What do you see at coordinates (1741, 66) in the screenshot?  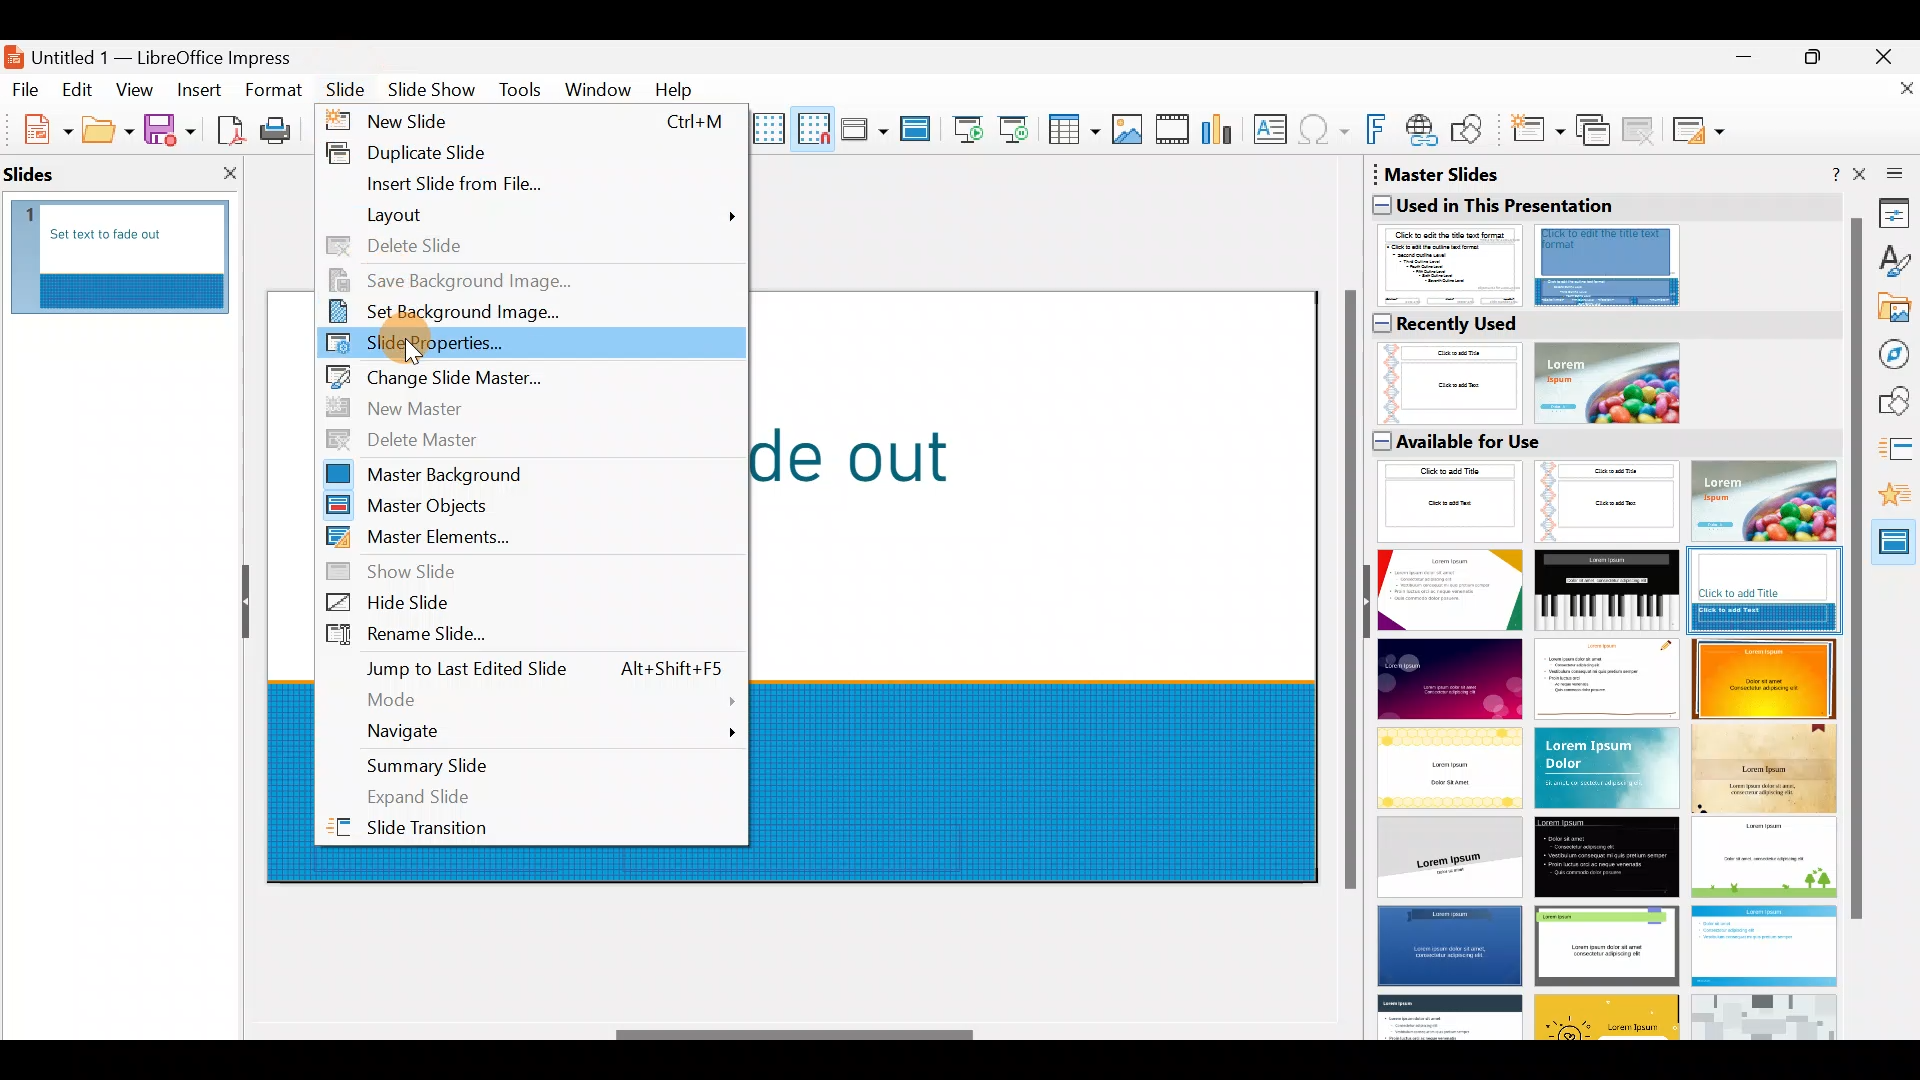 I see `Minimise` at bounding box center [1741, 66].